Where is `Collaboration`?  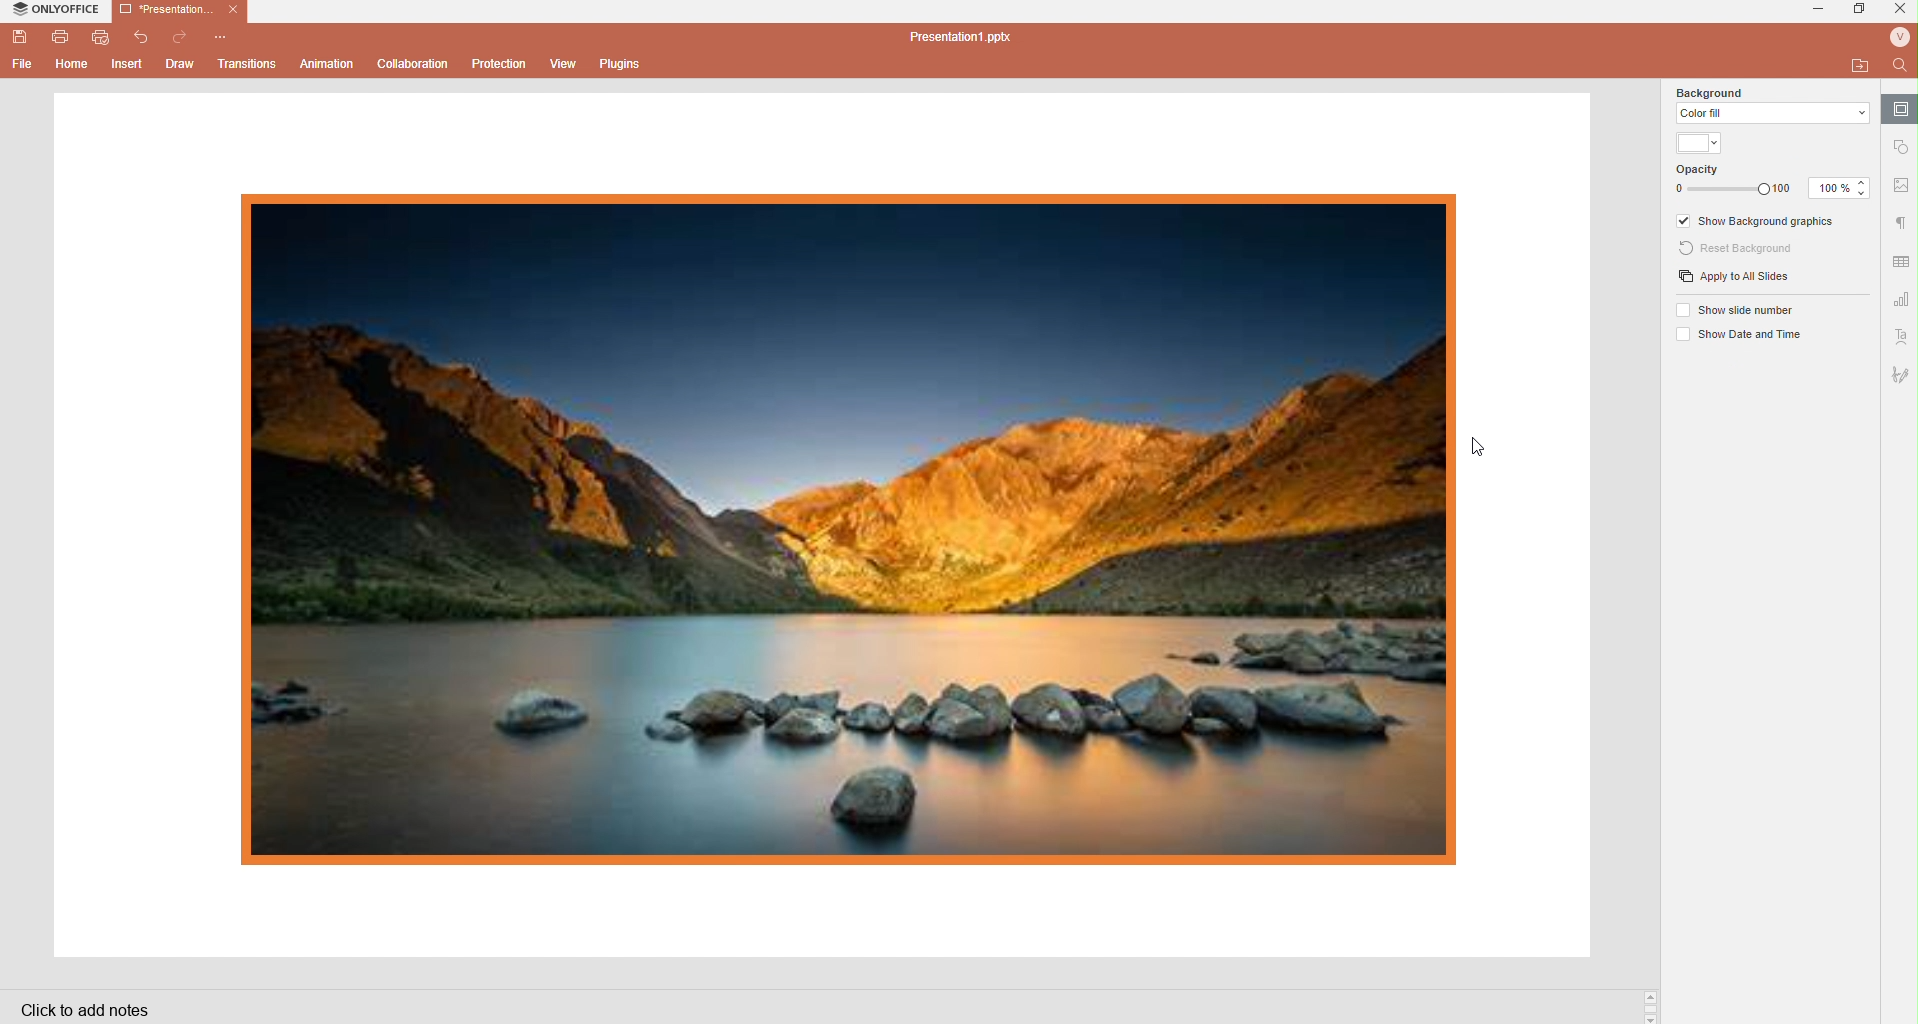
Collaboration is located at coordinates (413, 63).